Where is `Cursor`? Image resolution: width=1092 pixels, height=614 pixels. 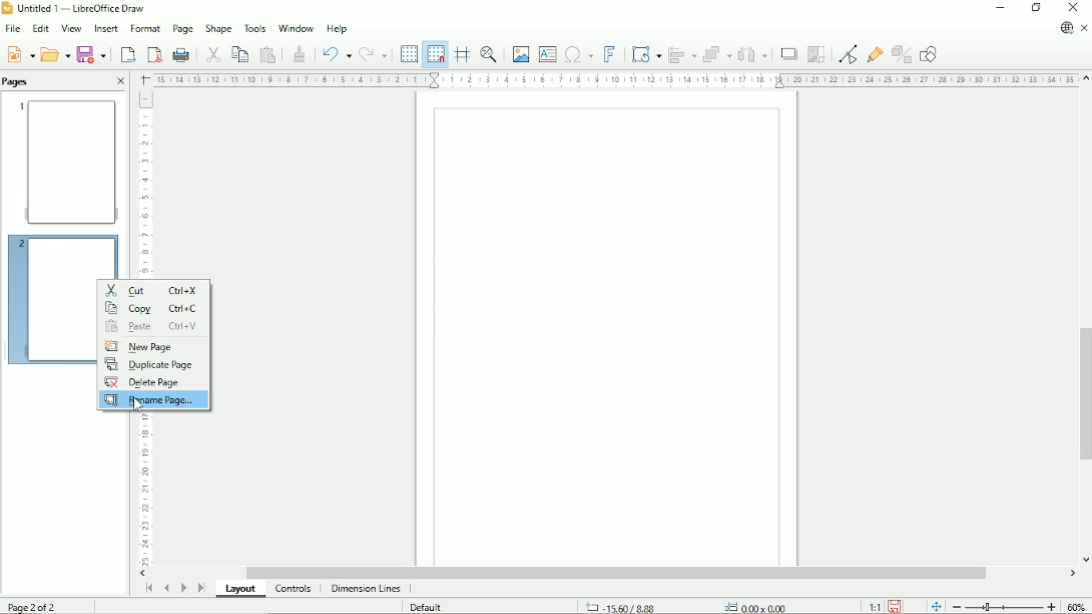
Cursor is located at coordinates (137, 405).